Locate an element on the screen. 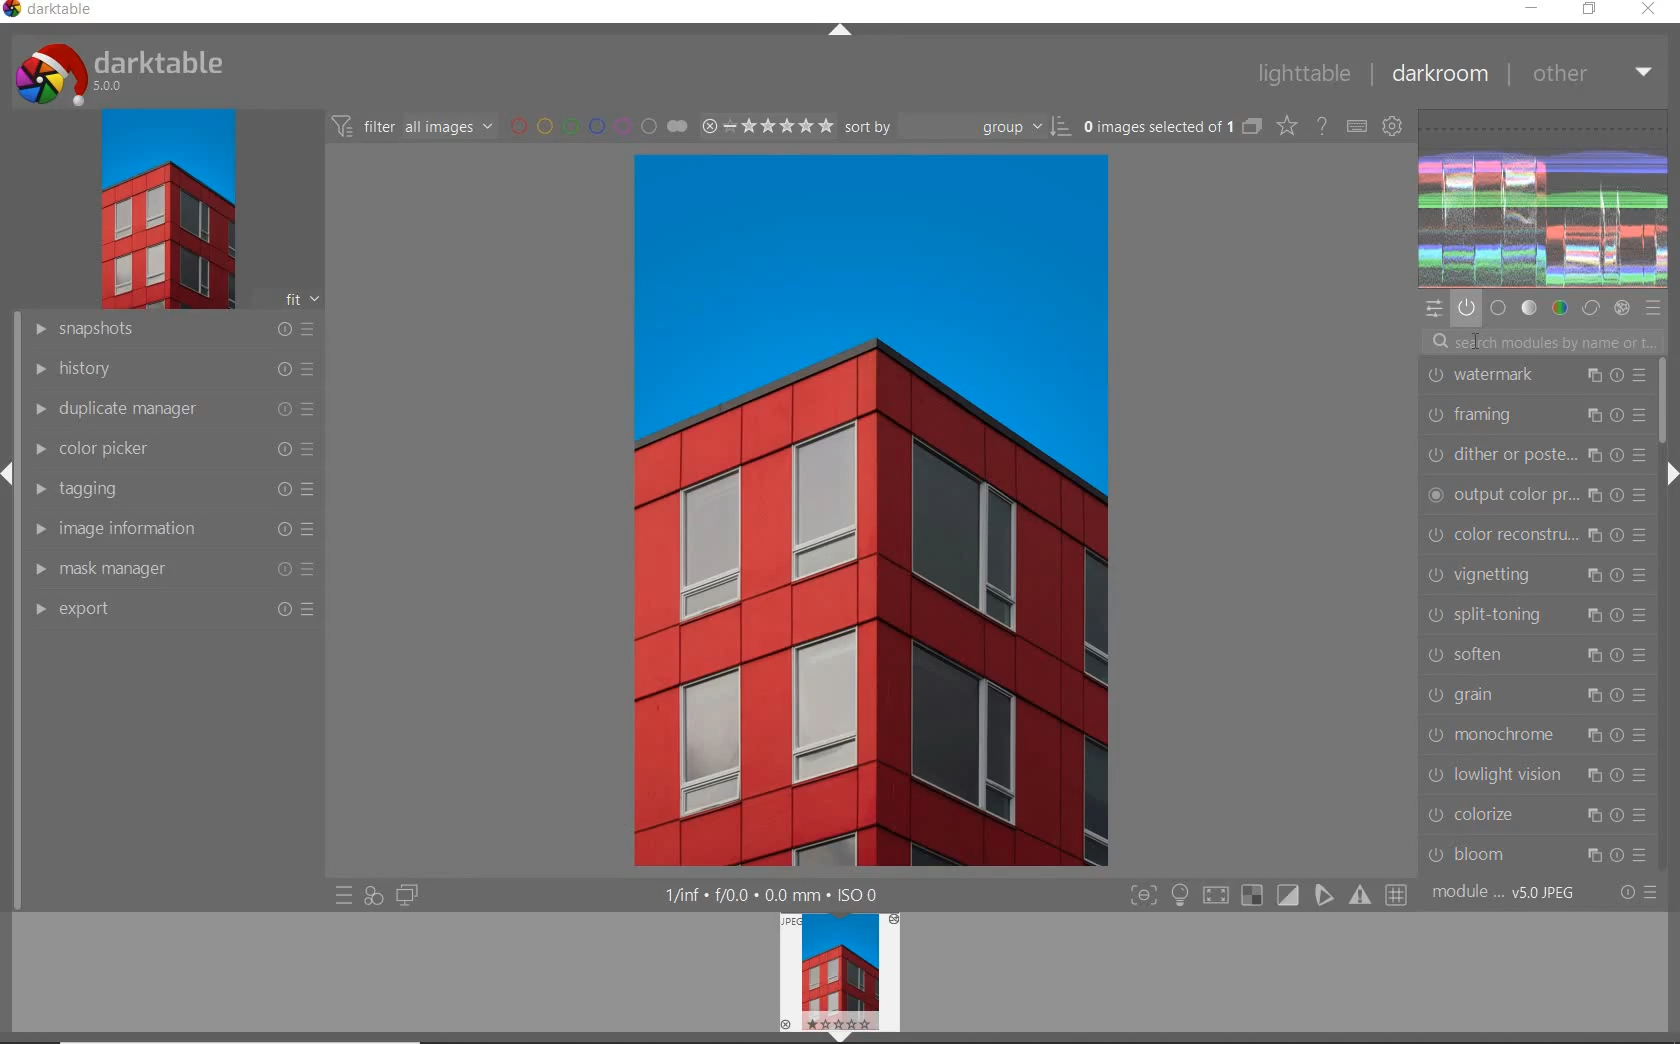  color picker is located at coordinates (173, 449).